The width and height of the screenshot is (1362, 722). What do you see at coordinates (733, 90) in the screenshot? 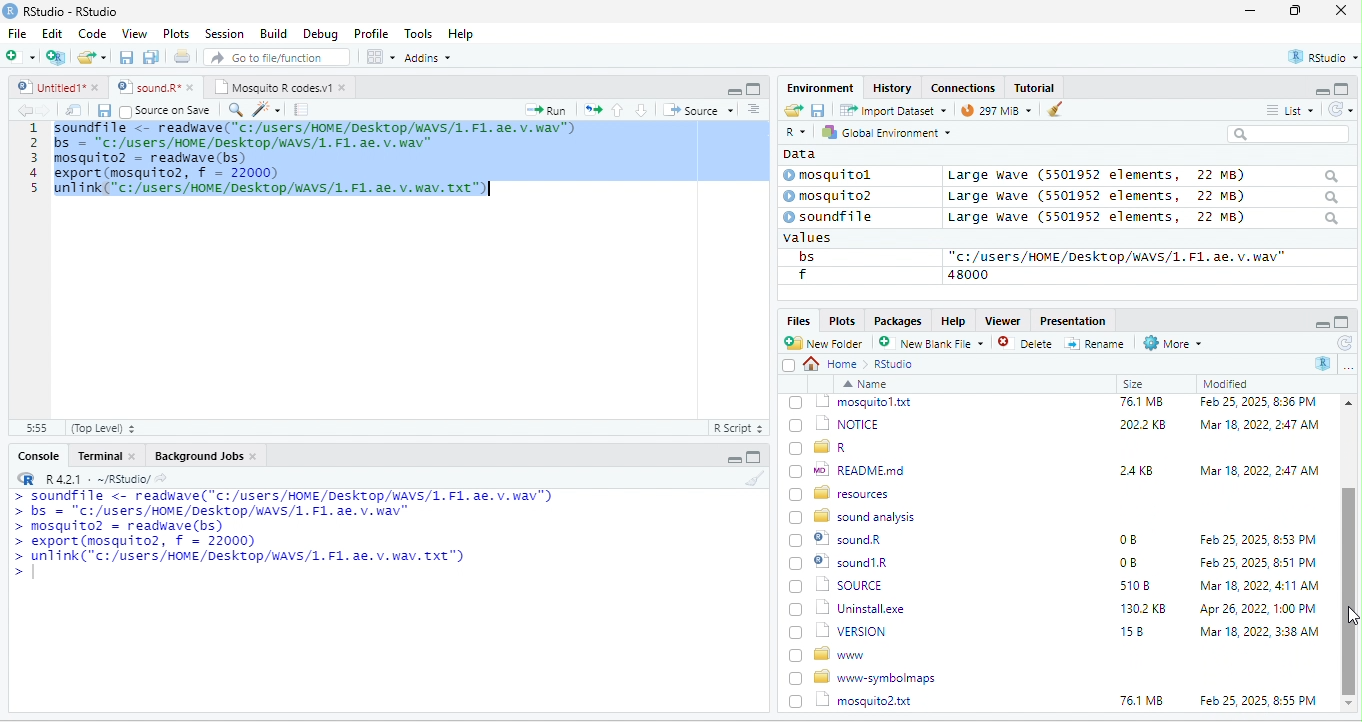
I see `minimize` at bounding box center [733, 90].